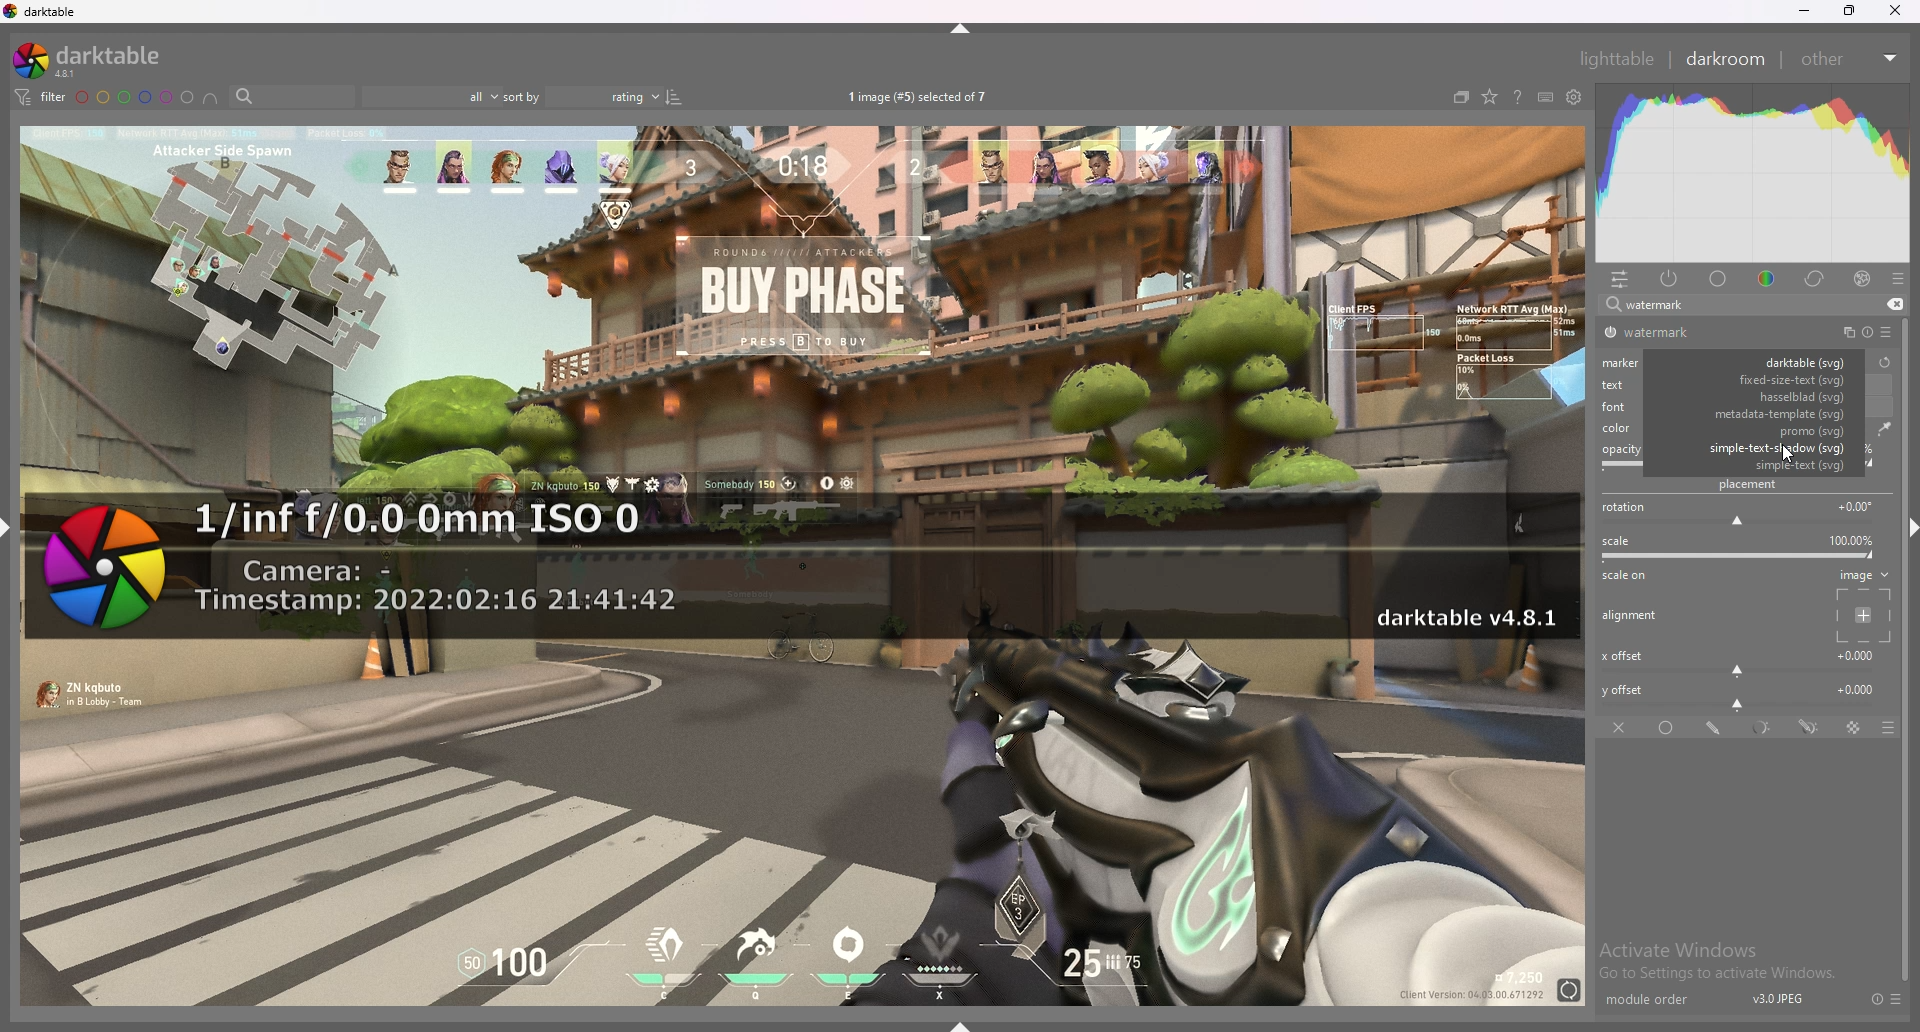  What do you see at coordinates (1762, 465) in the screenshot?
I see `simple text svg` at bounding box center [1762, 465].